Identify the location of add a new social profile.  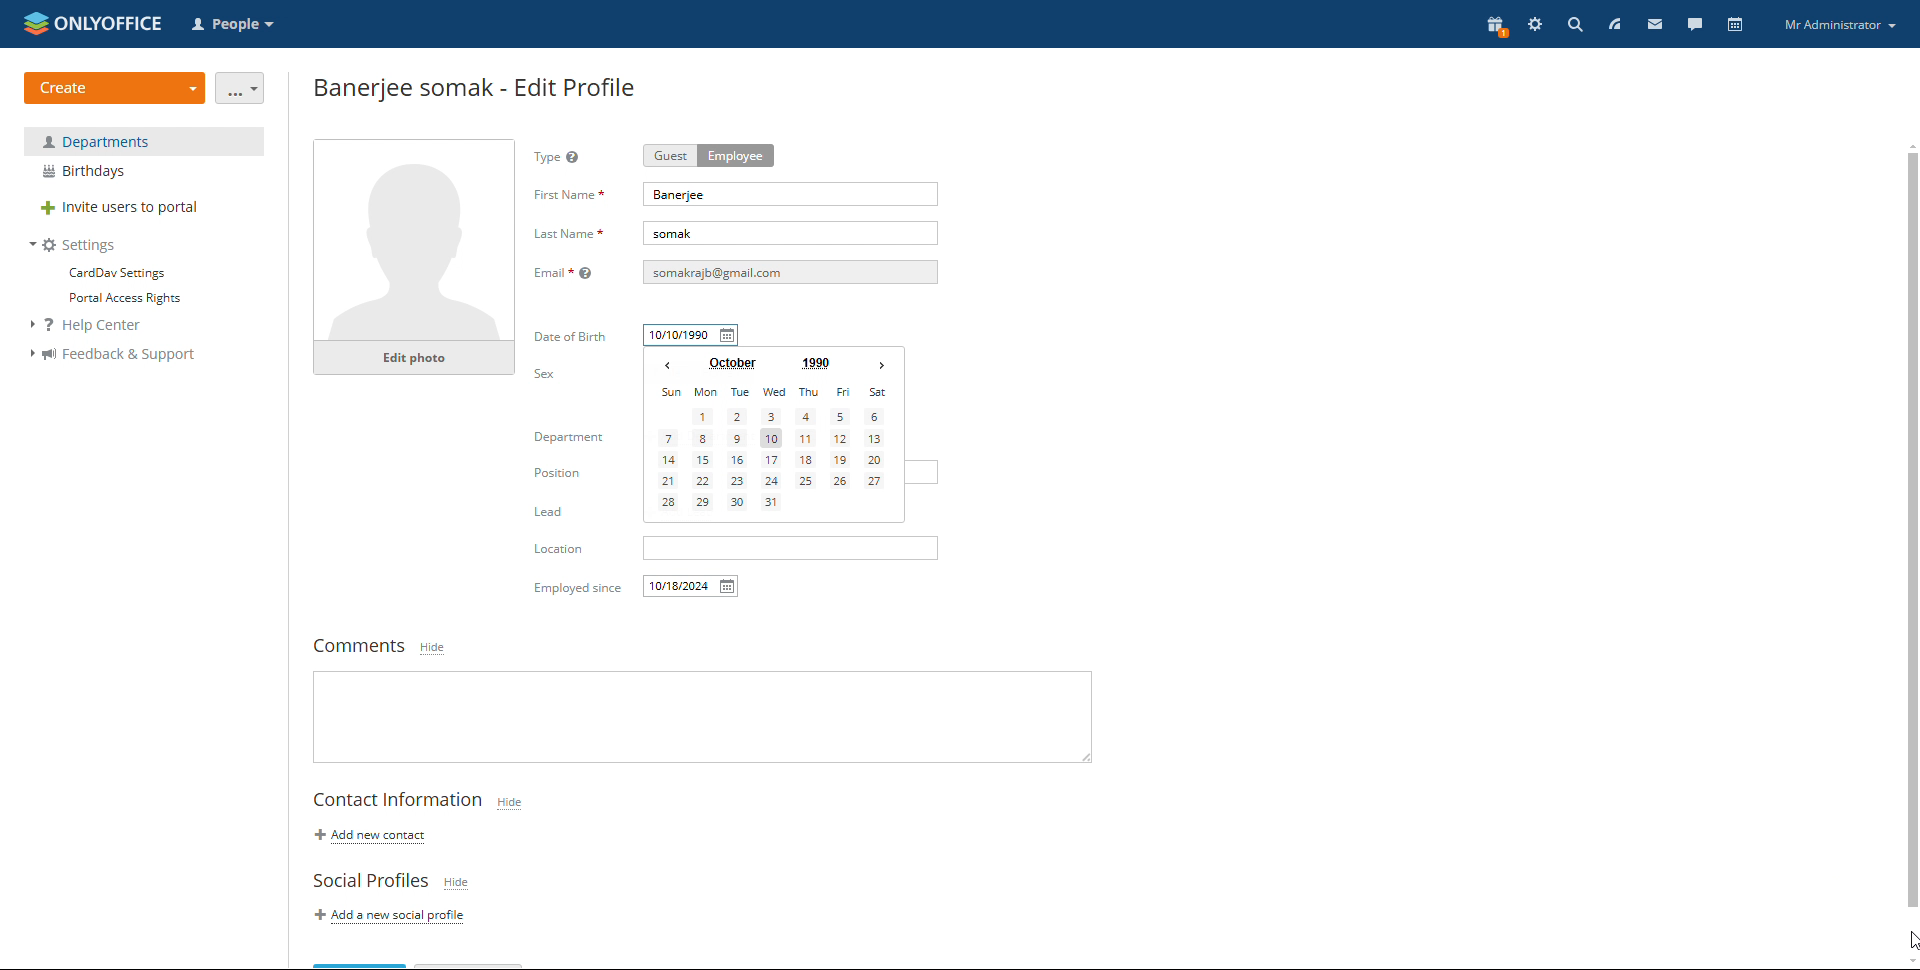
(394, 917).